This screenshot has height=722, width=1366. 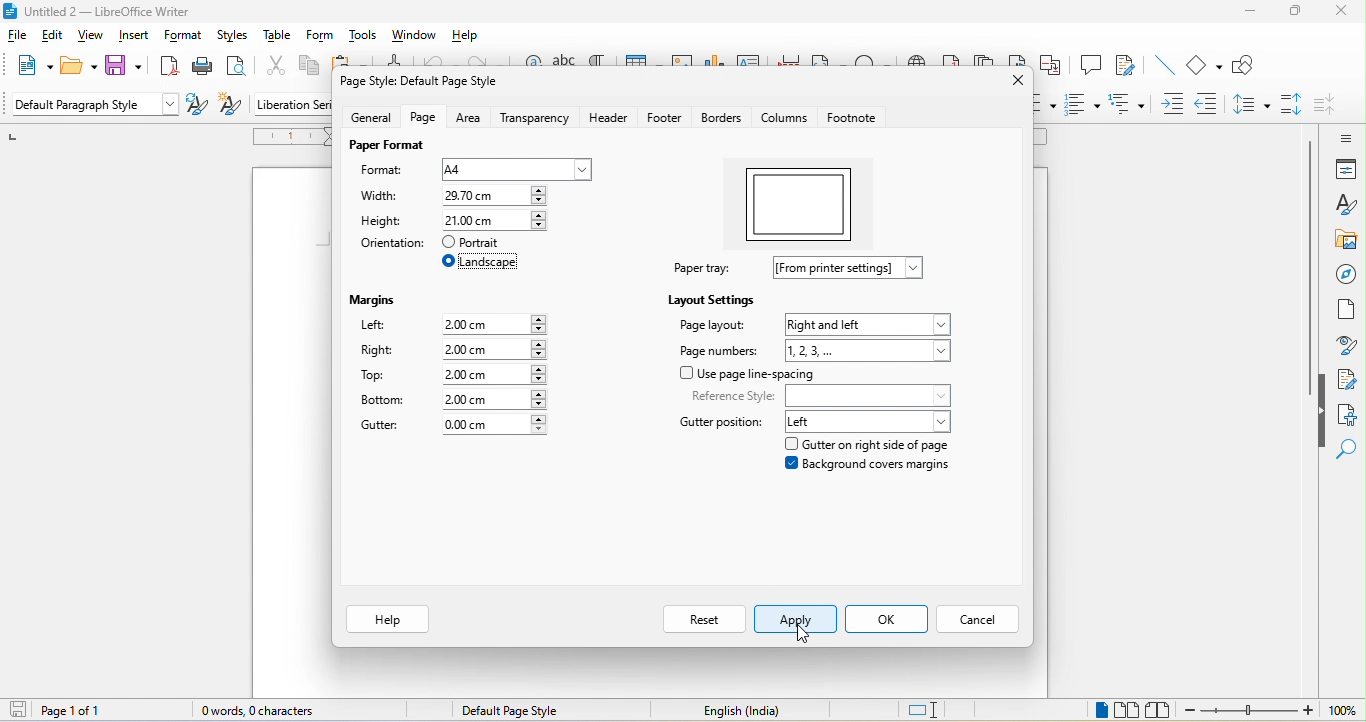 What do you see at coordinates (1345, 241) in the screenshot?
I see `gallery art` at bounding box center [1345, 241].